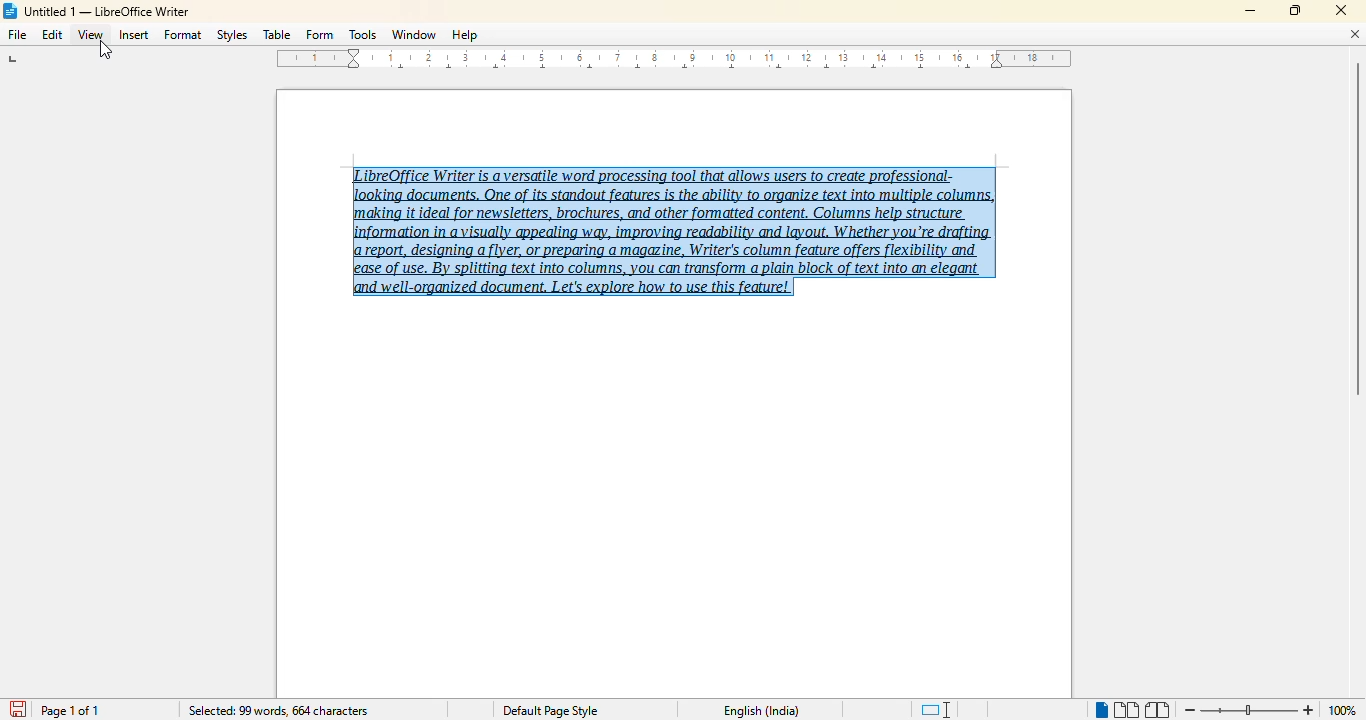 The height and width of the screenshot is (720, 1366). Describe the element at coordinates (1097, 710) in the screenshot. I see `single page view` at that location.